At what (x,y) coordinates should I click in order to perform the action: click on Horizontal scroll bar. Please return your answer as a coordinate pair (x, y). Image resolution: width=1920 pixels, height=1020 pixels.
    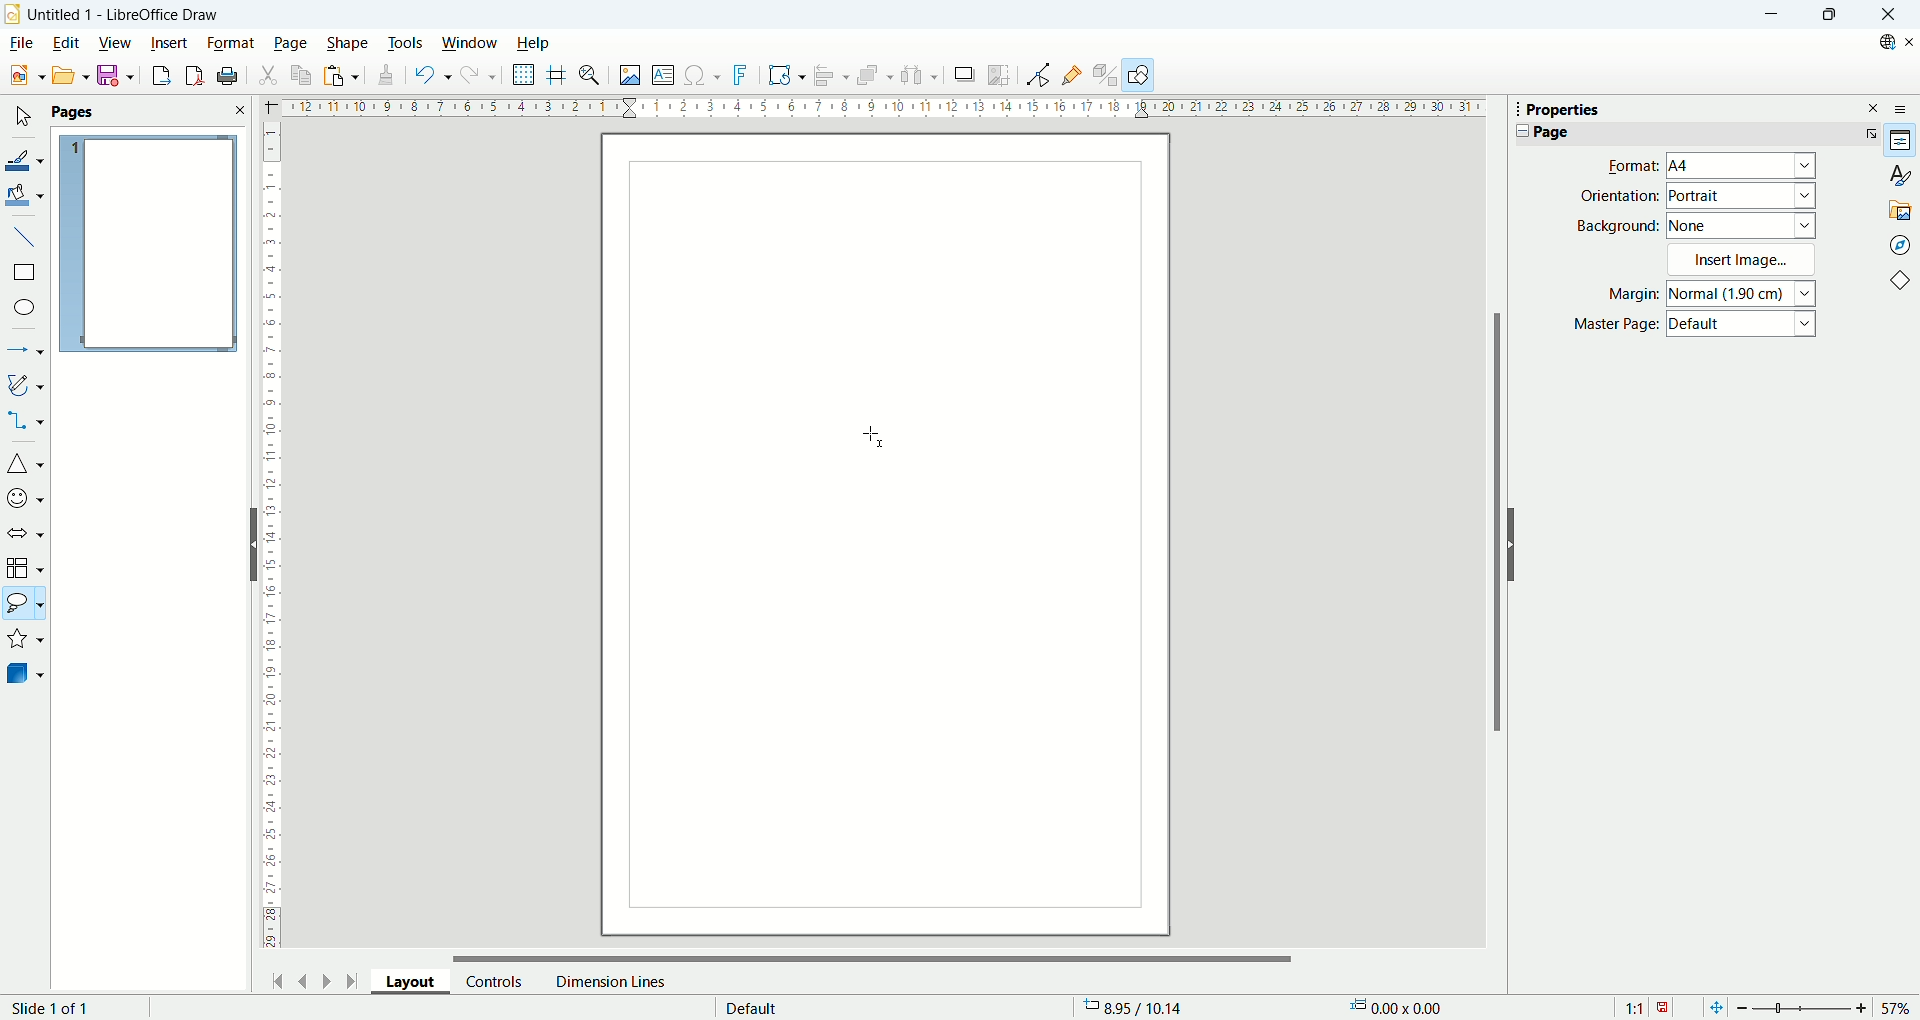
    Looking at the image, I should click on (874, 953).